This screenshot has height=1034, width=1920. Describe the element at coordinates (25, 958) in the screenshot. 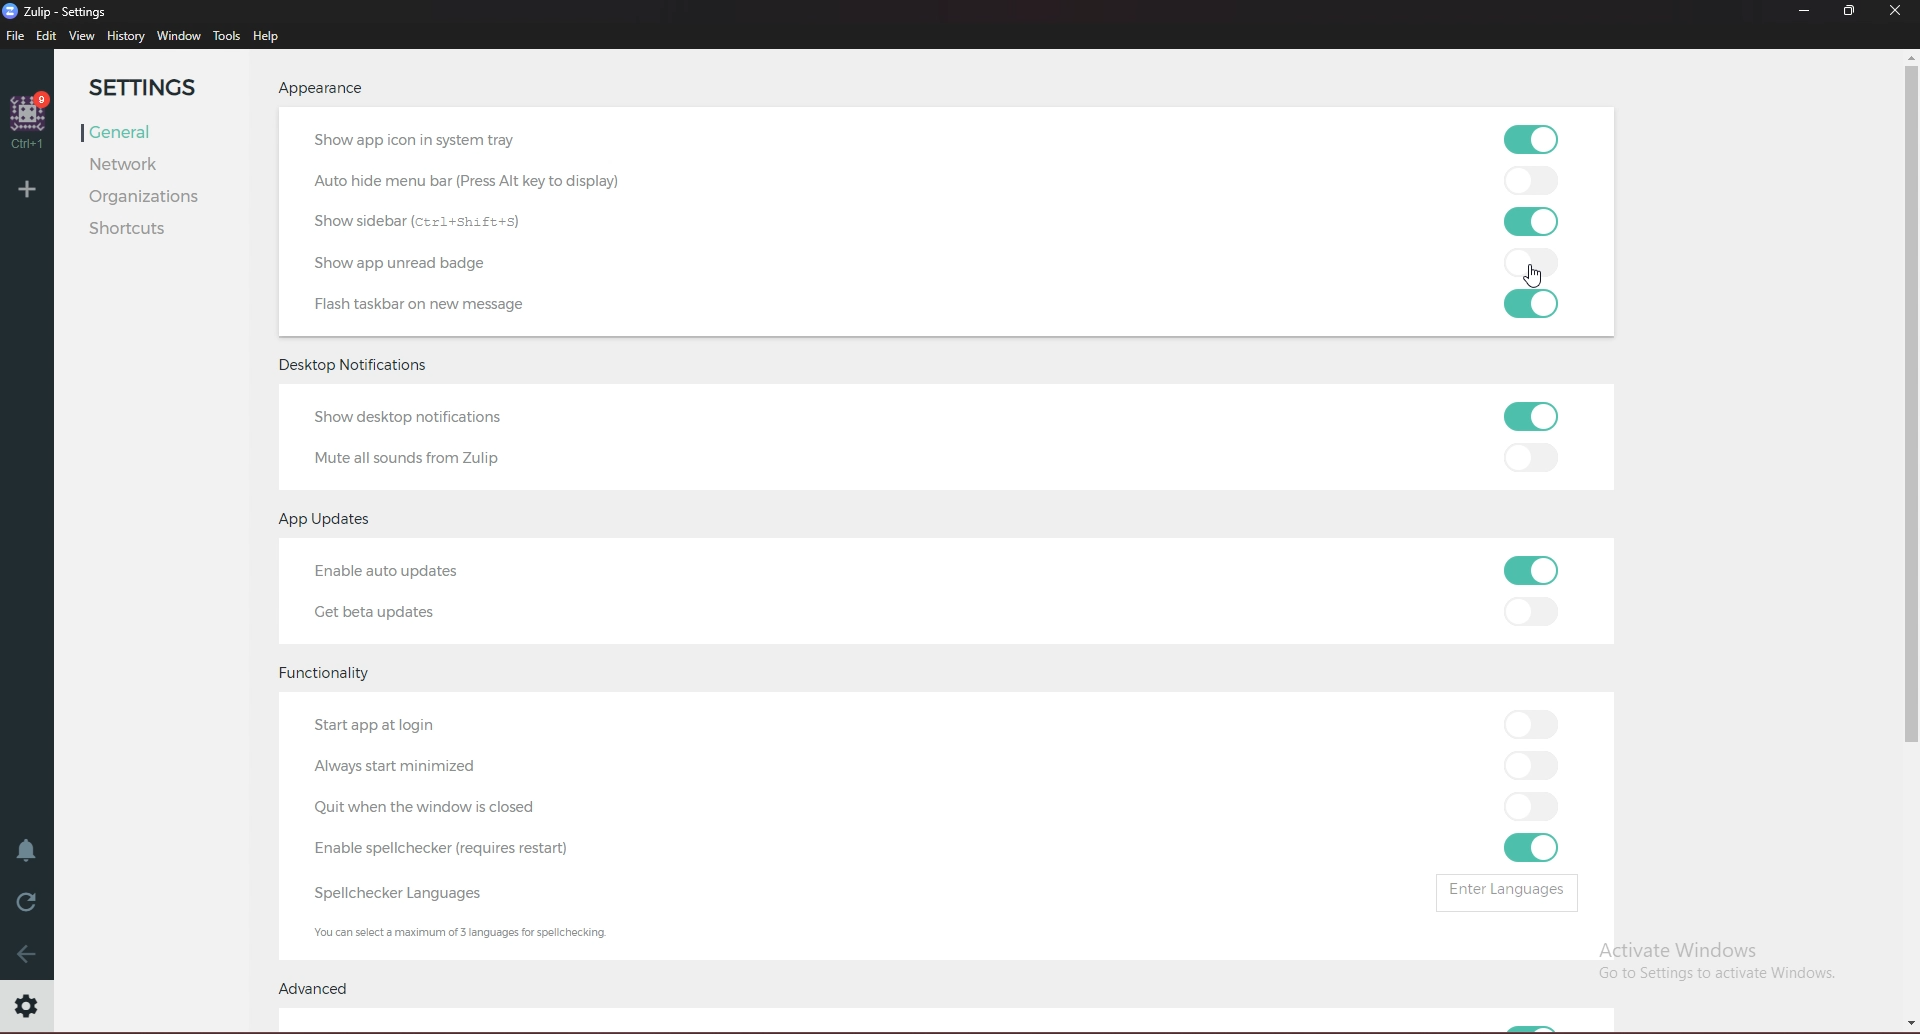

I see `back` at that location.